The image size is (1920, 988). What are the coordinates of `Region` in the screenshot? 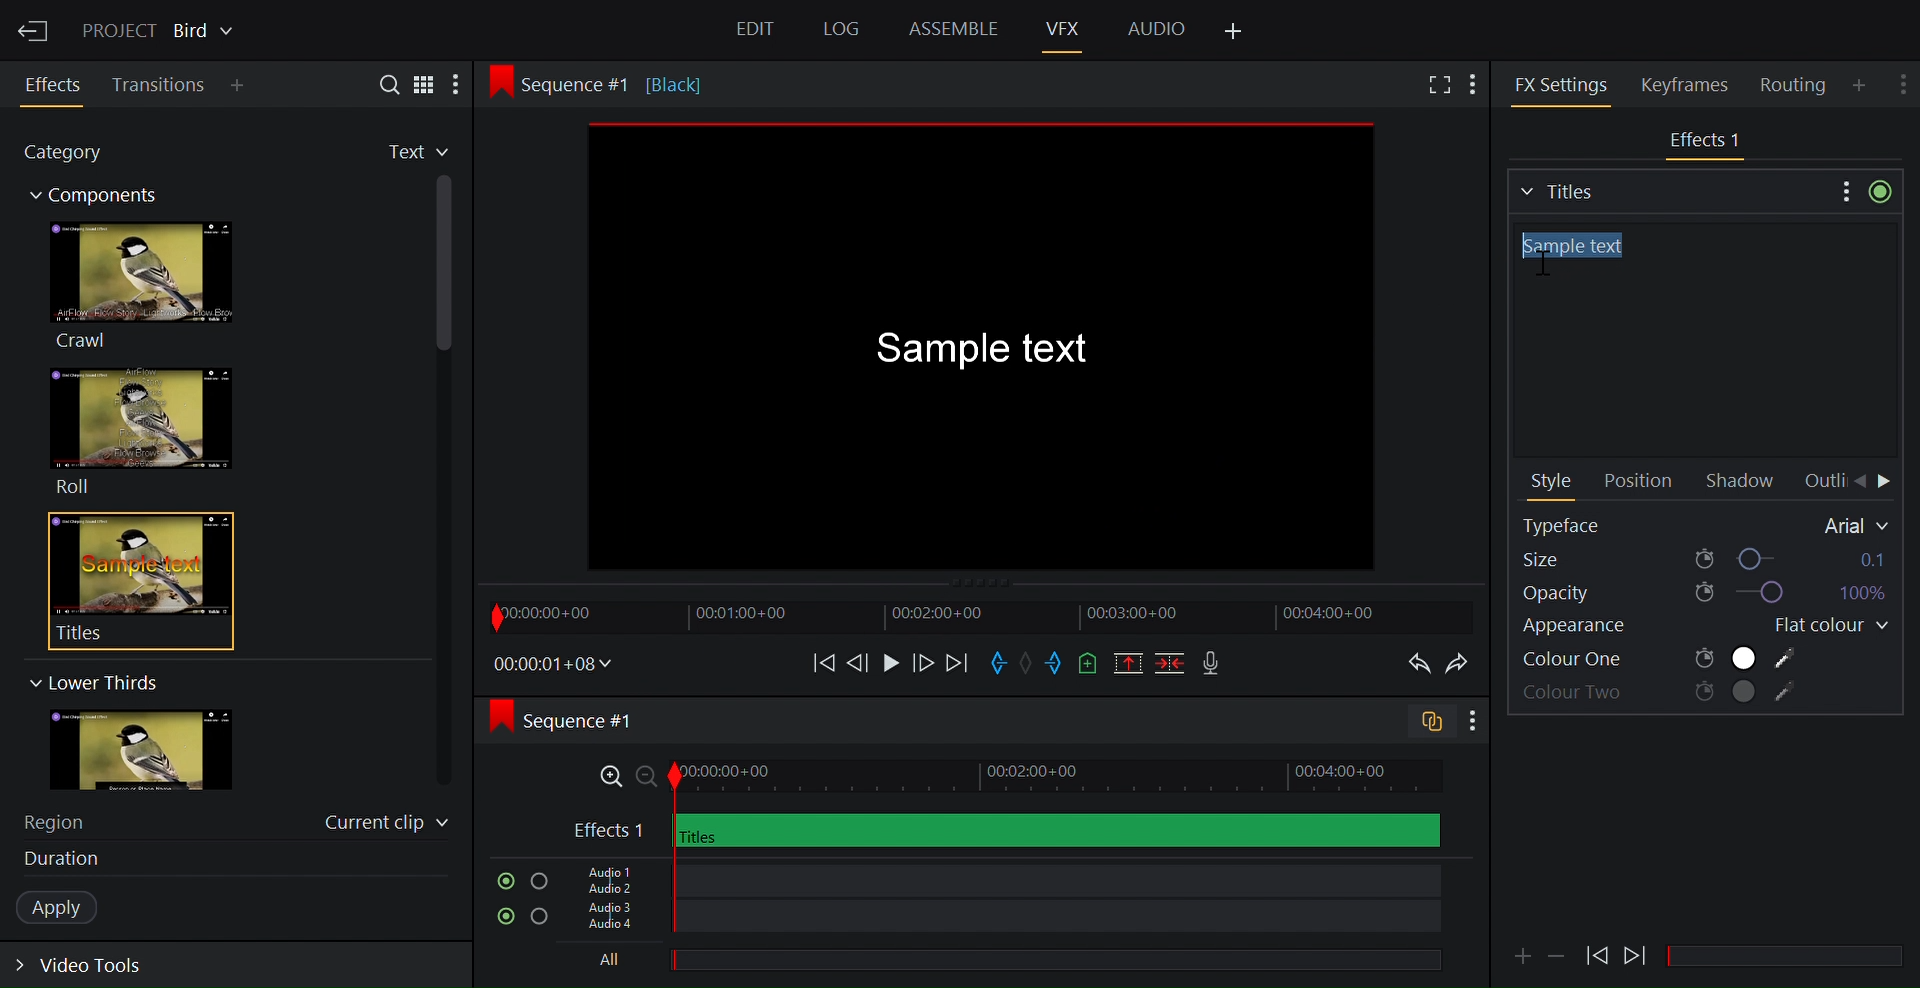 It's located at (65, 820).